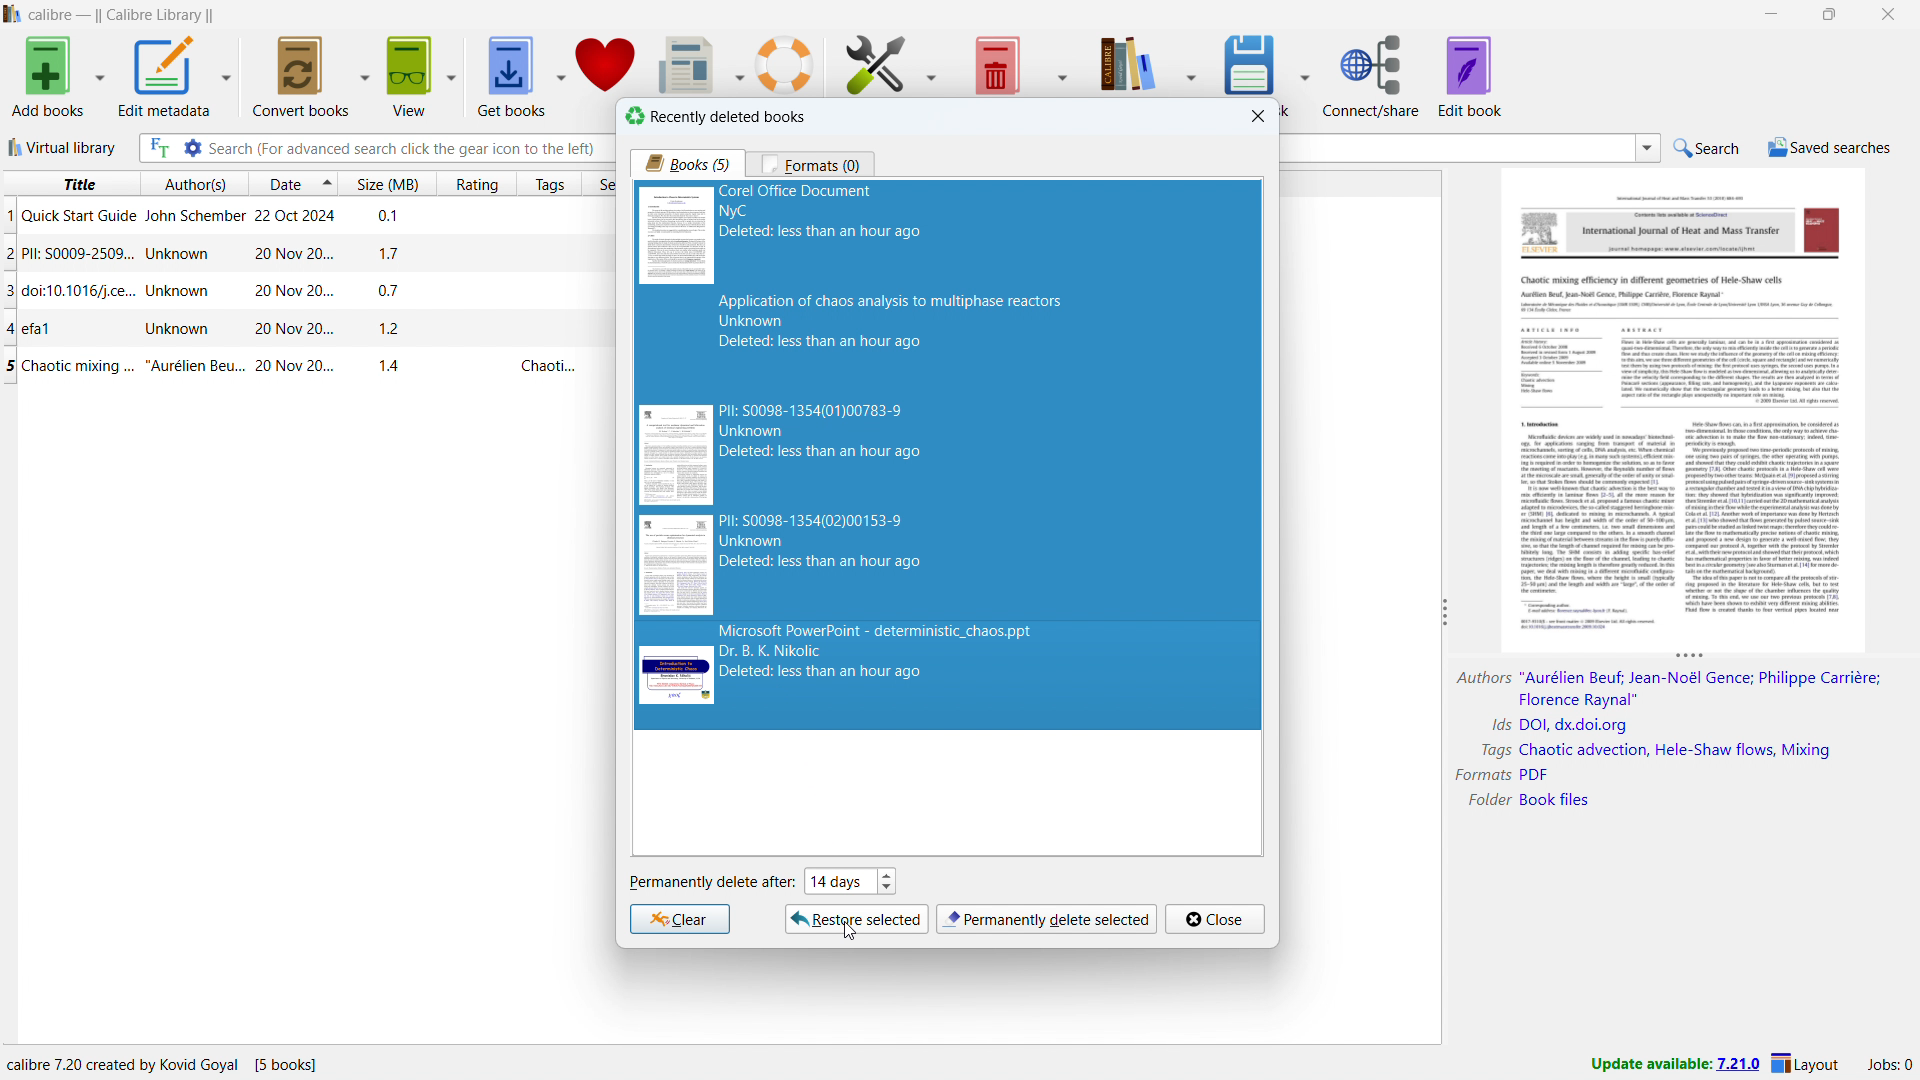  Describe the element at coordinates (477, 185) in the screenshot. I see `sort by rating` at that location.